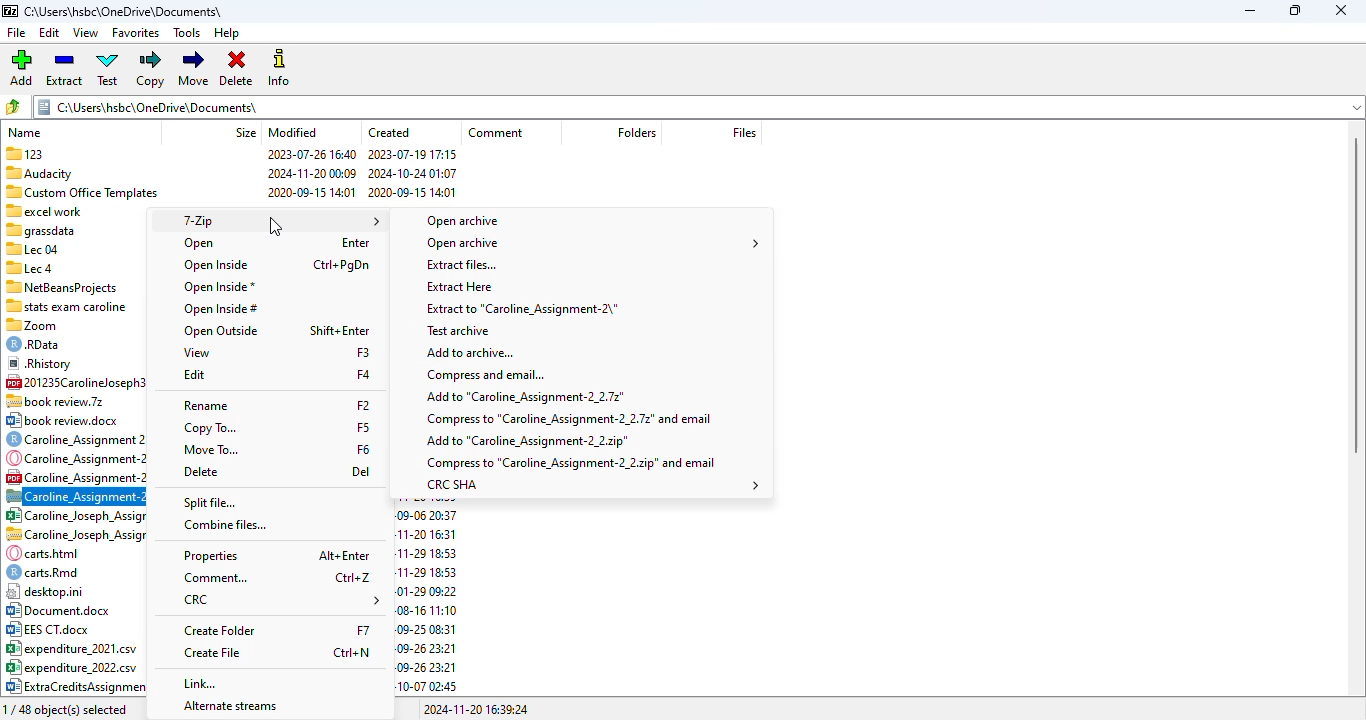 The height and width of the screenshot is (720, 1366). Describe the element at coordinates (212, 450) in the screenshot. I see `move to` at that location.